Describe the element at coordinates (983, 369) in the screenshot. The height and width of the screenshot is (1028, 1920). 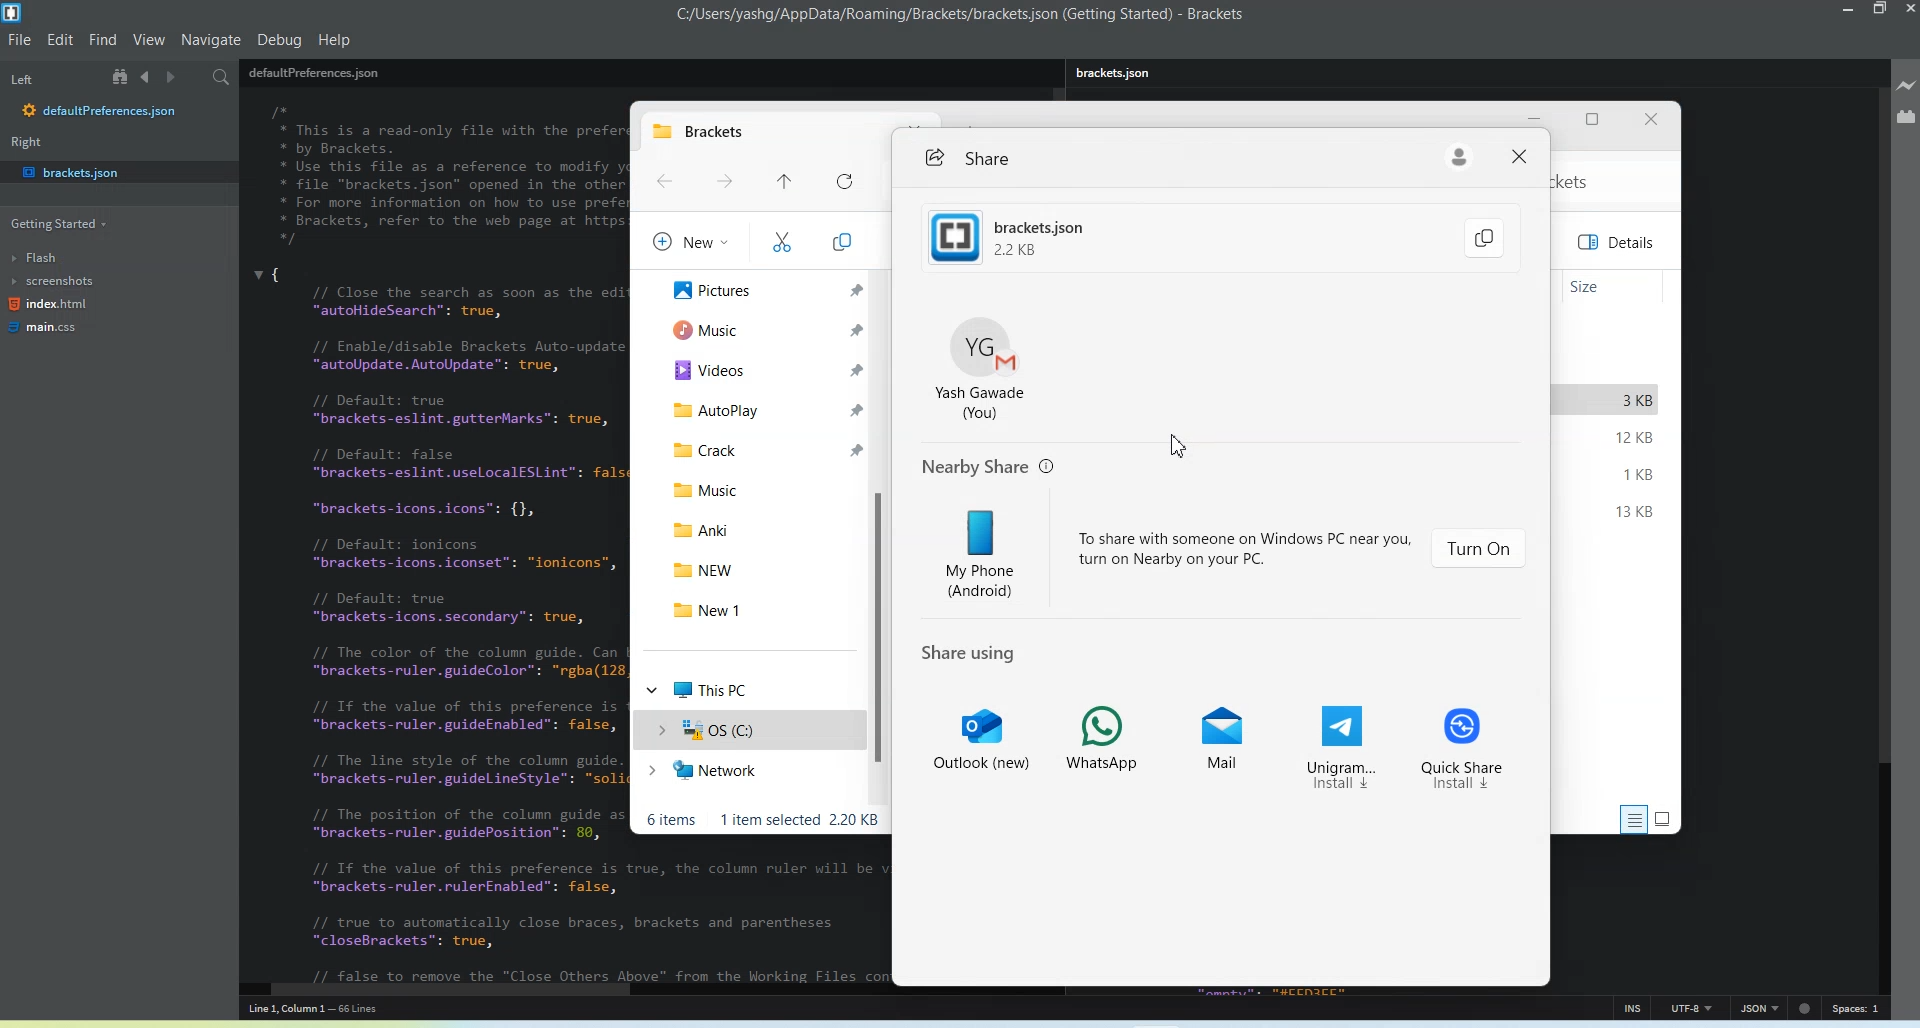
I see `Account` at that location.